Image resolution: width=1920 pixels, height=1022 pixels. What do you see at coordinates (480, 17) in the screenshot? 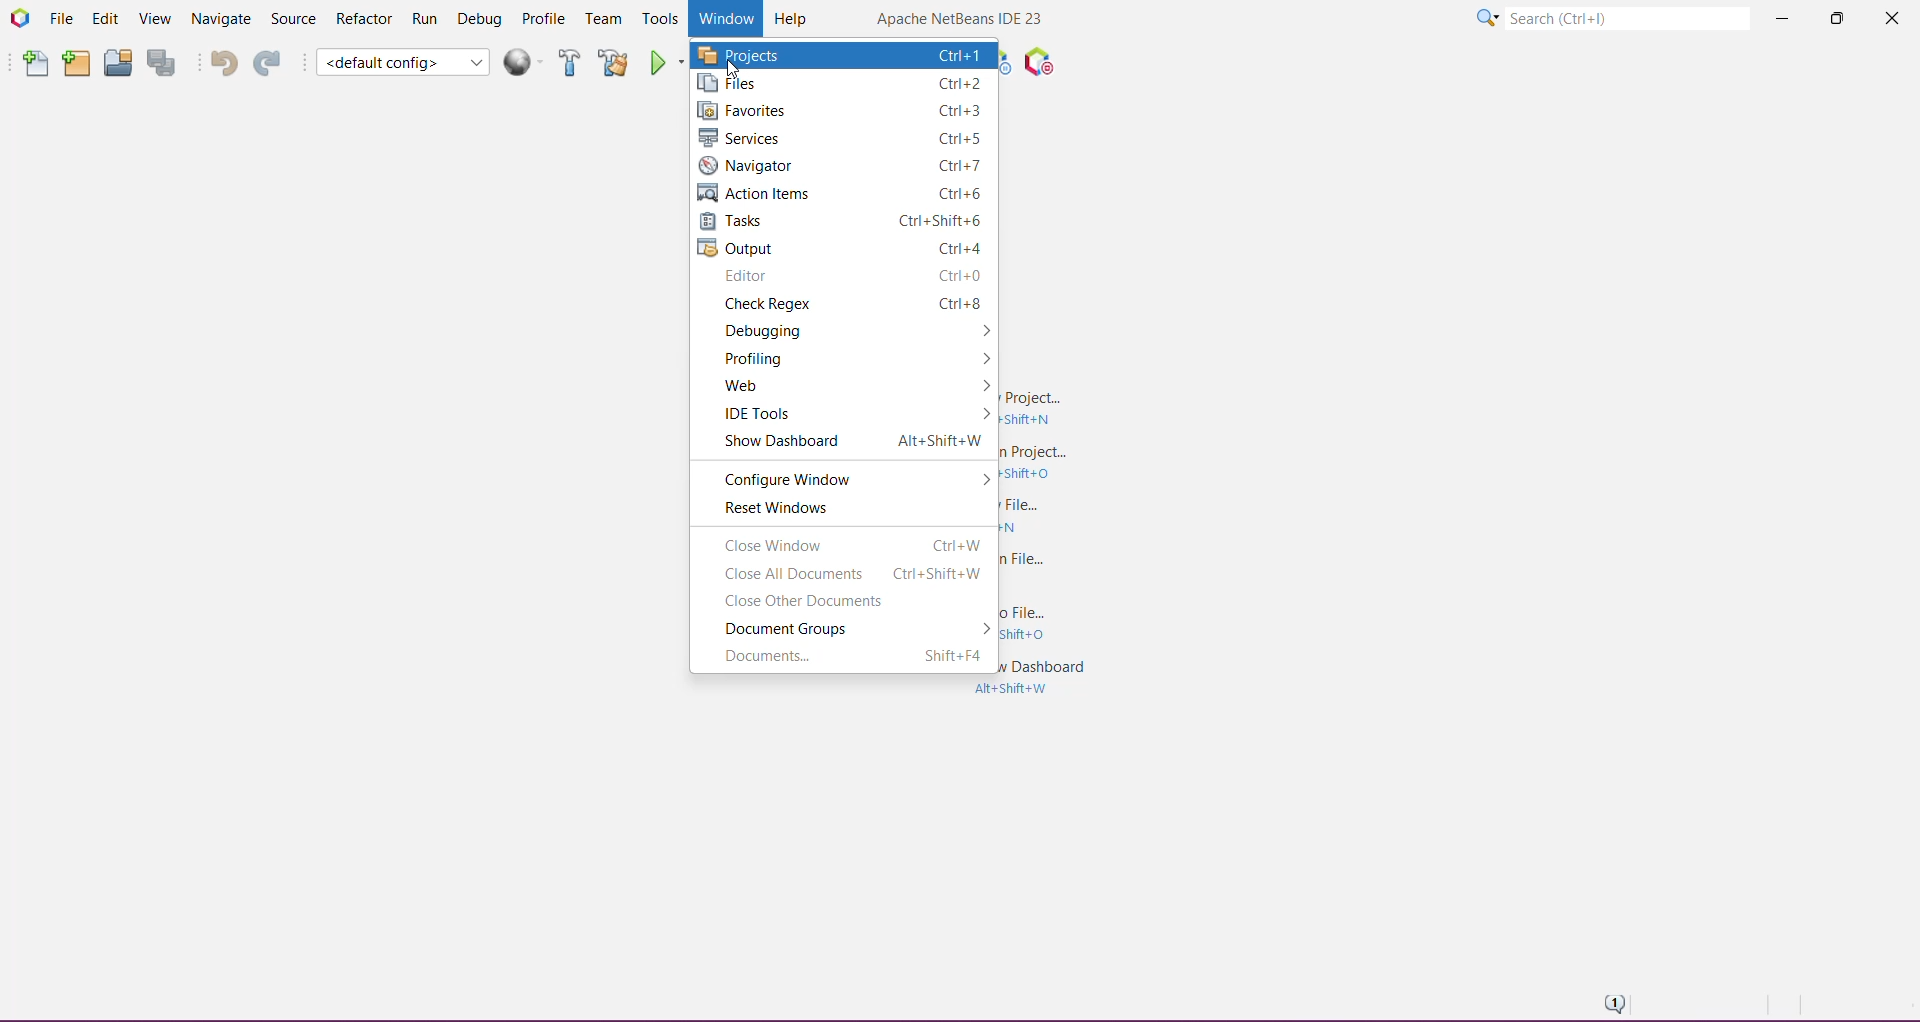
I see `Debug` at bounding box center [480, 17].